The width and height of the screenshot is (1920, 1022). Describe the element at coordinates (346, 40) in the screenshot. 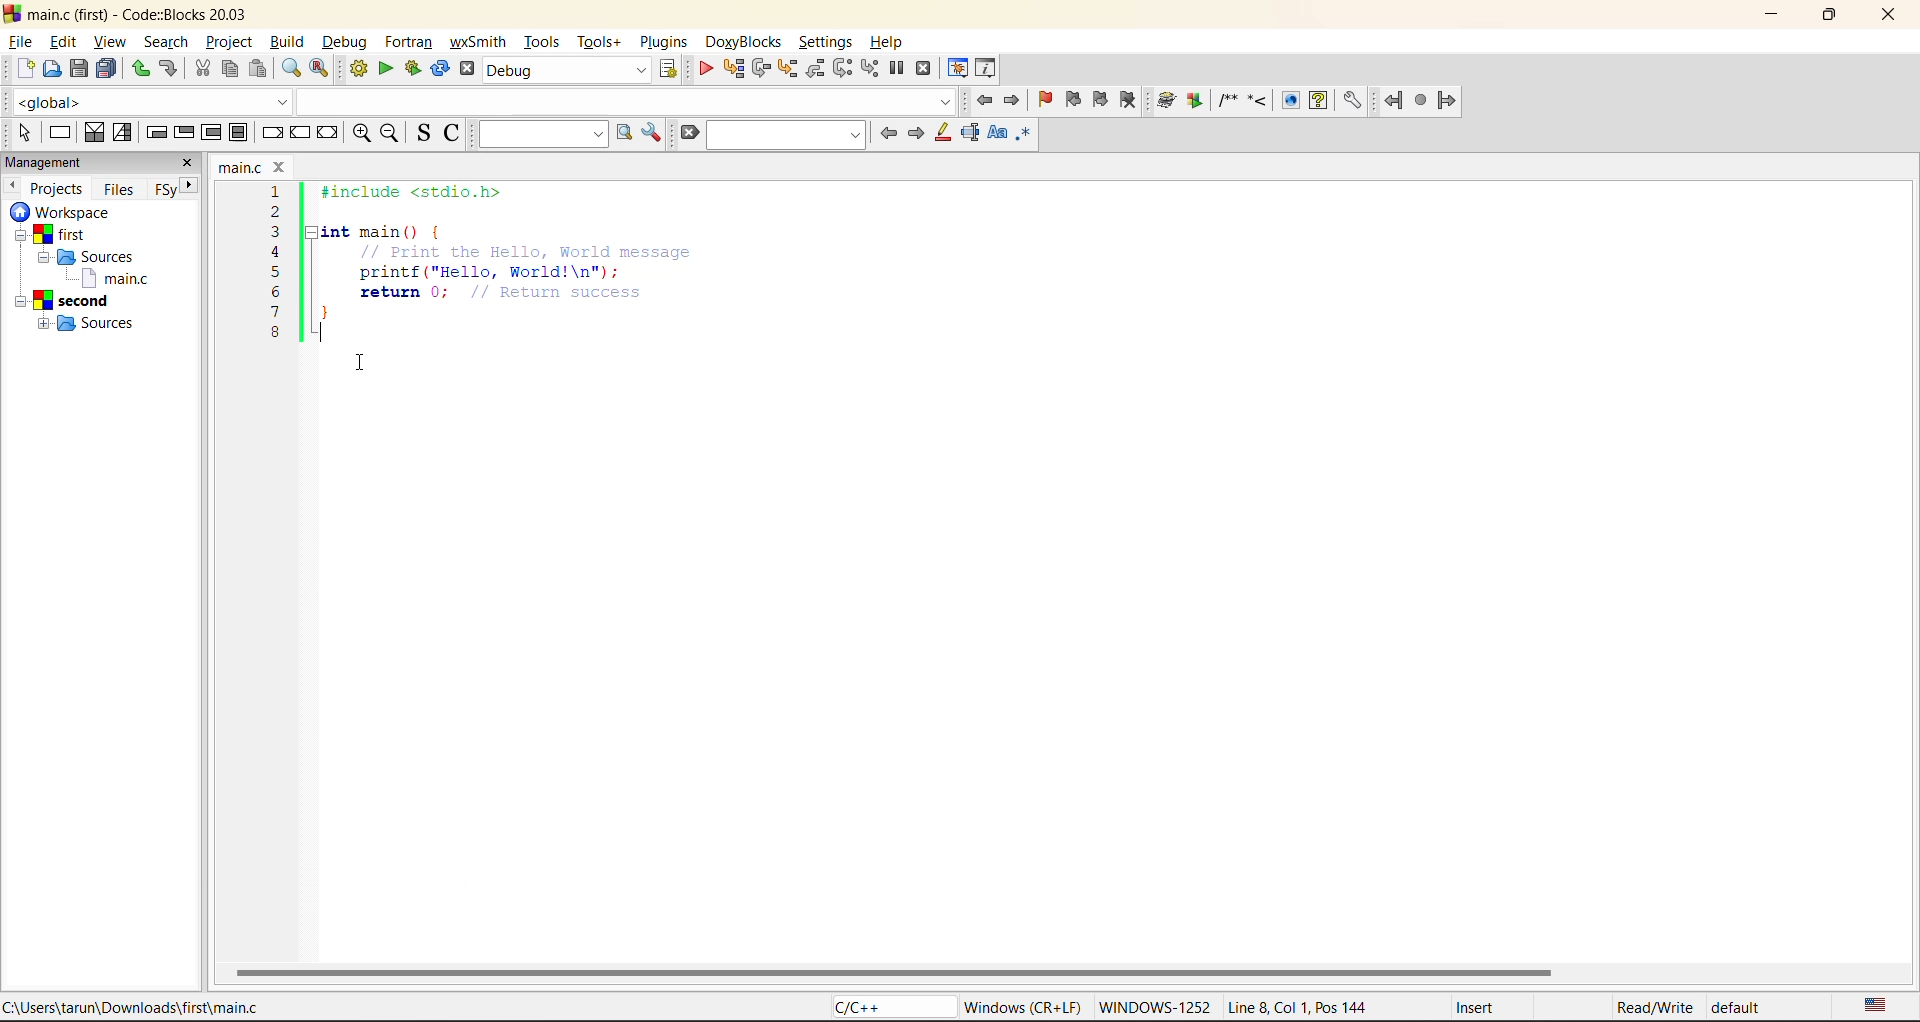

I see `debug` at that location.